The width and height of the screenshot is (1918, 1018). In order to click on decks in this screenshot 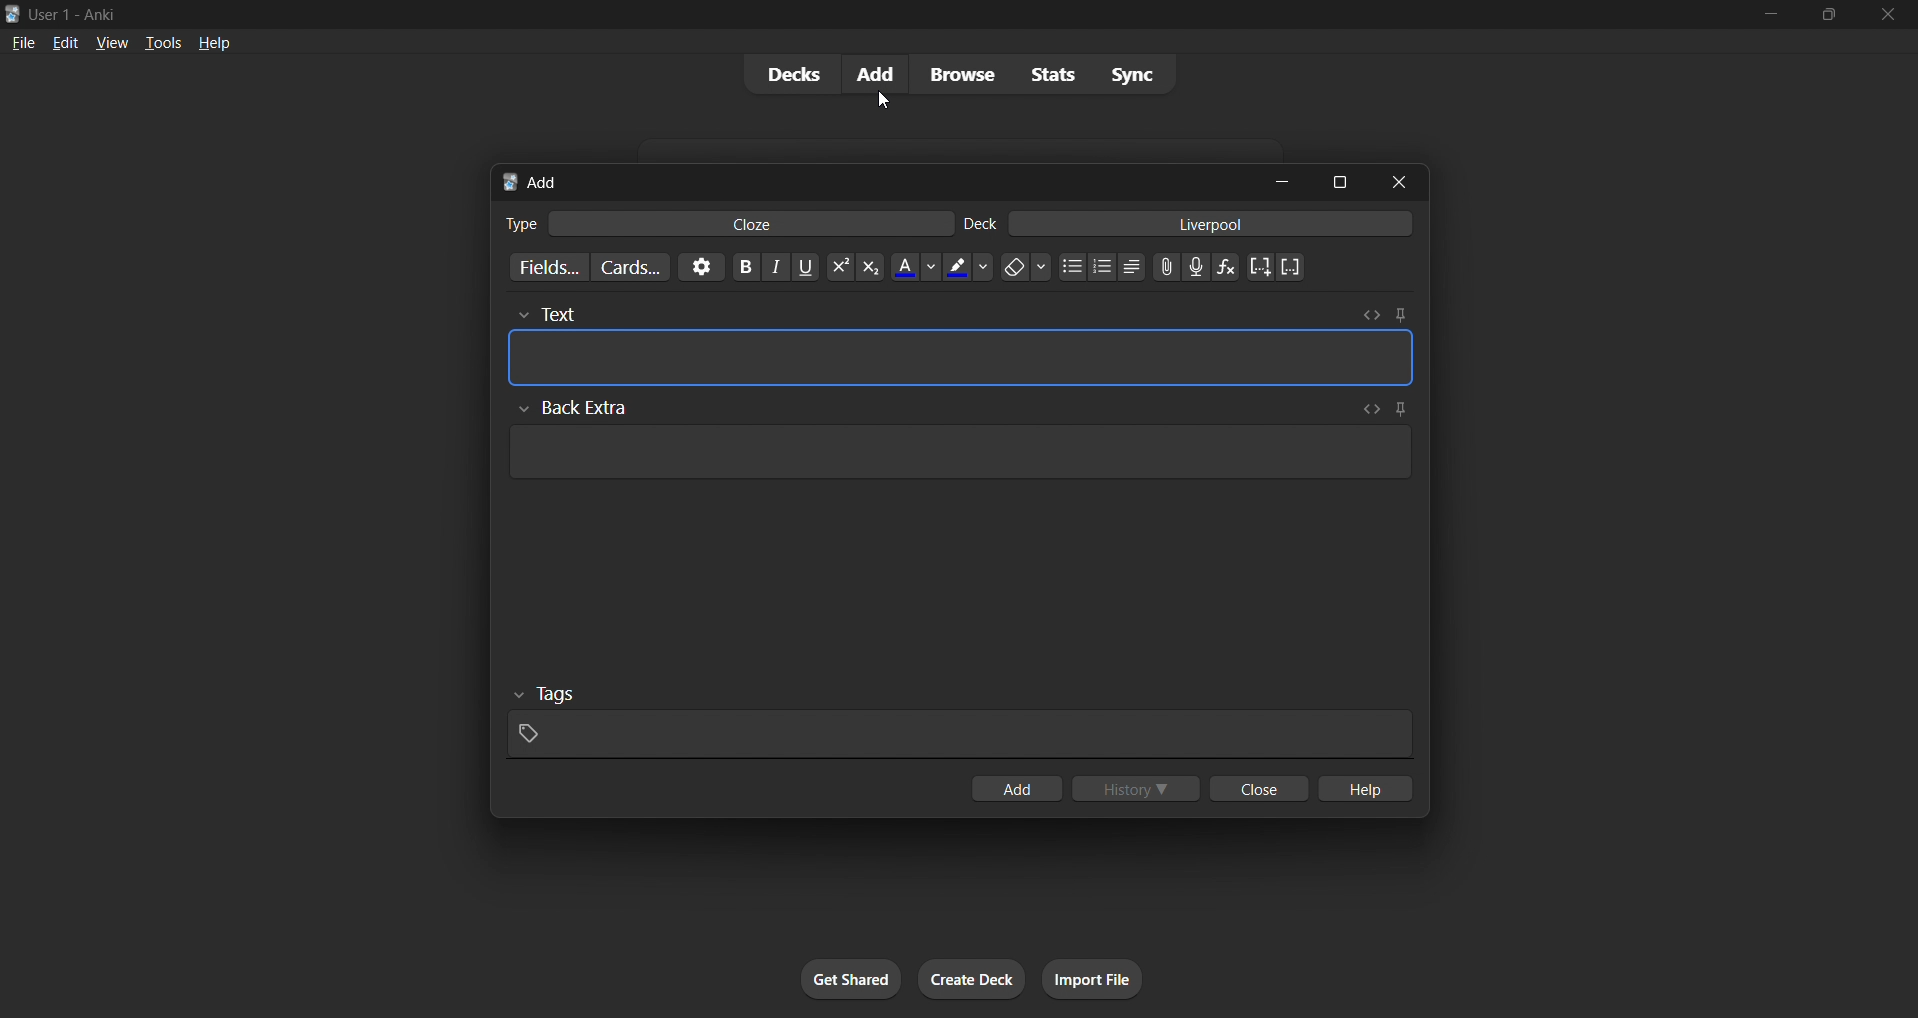, I will do `click(790, 73)`.